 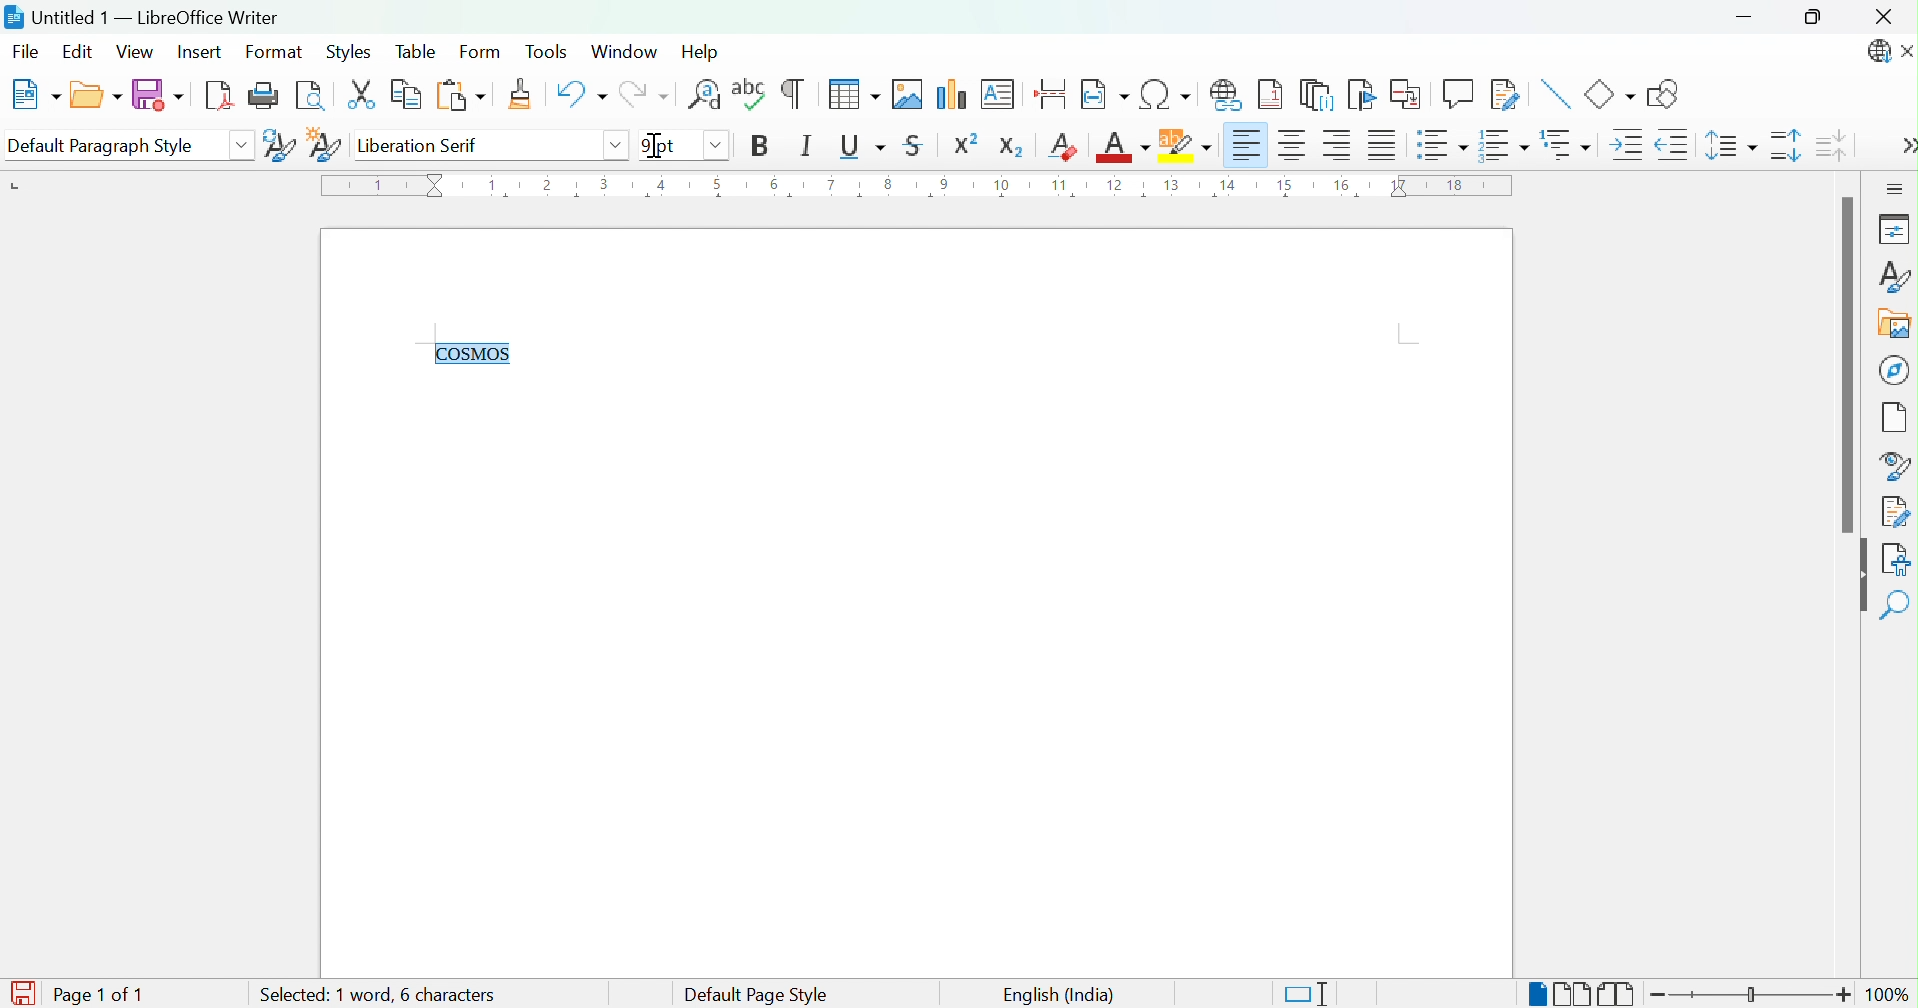 I want to click on Find and Replace, so click(x=705, y=94).